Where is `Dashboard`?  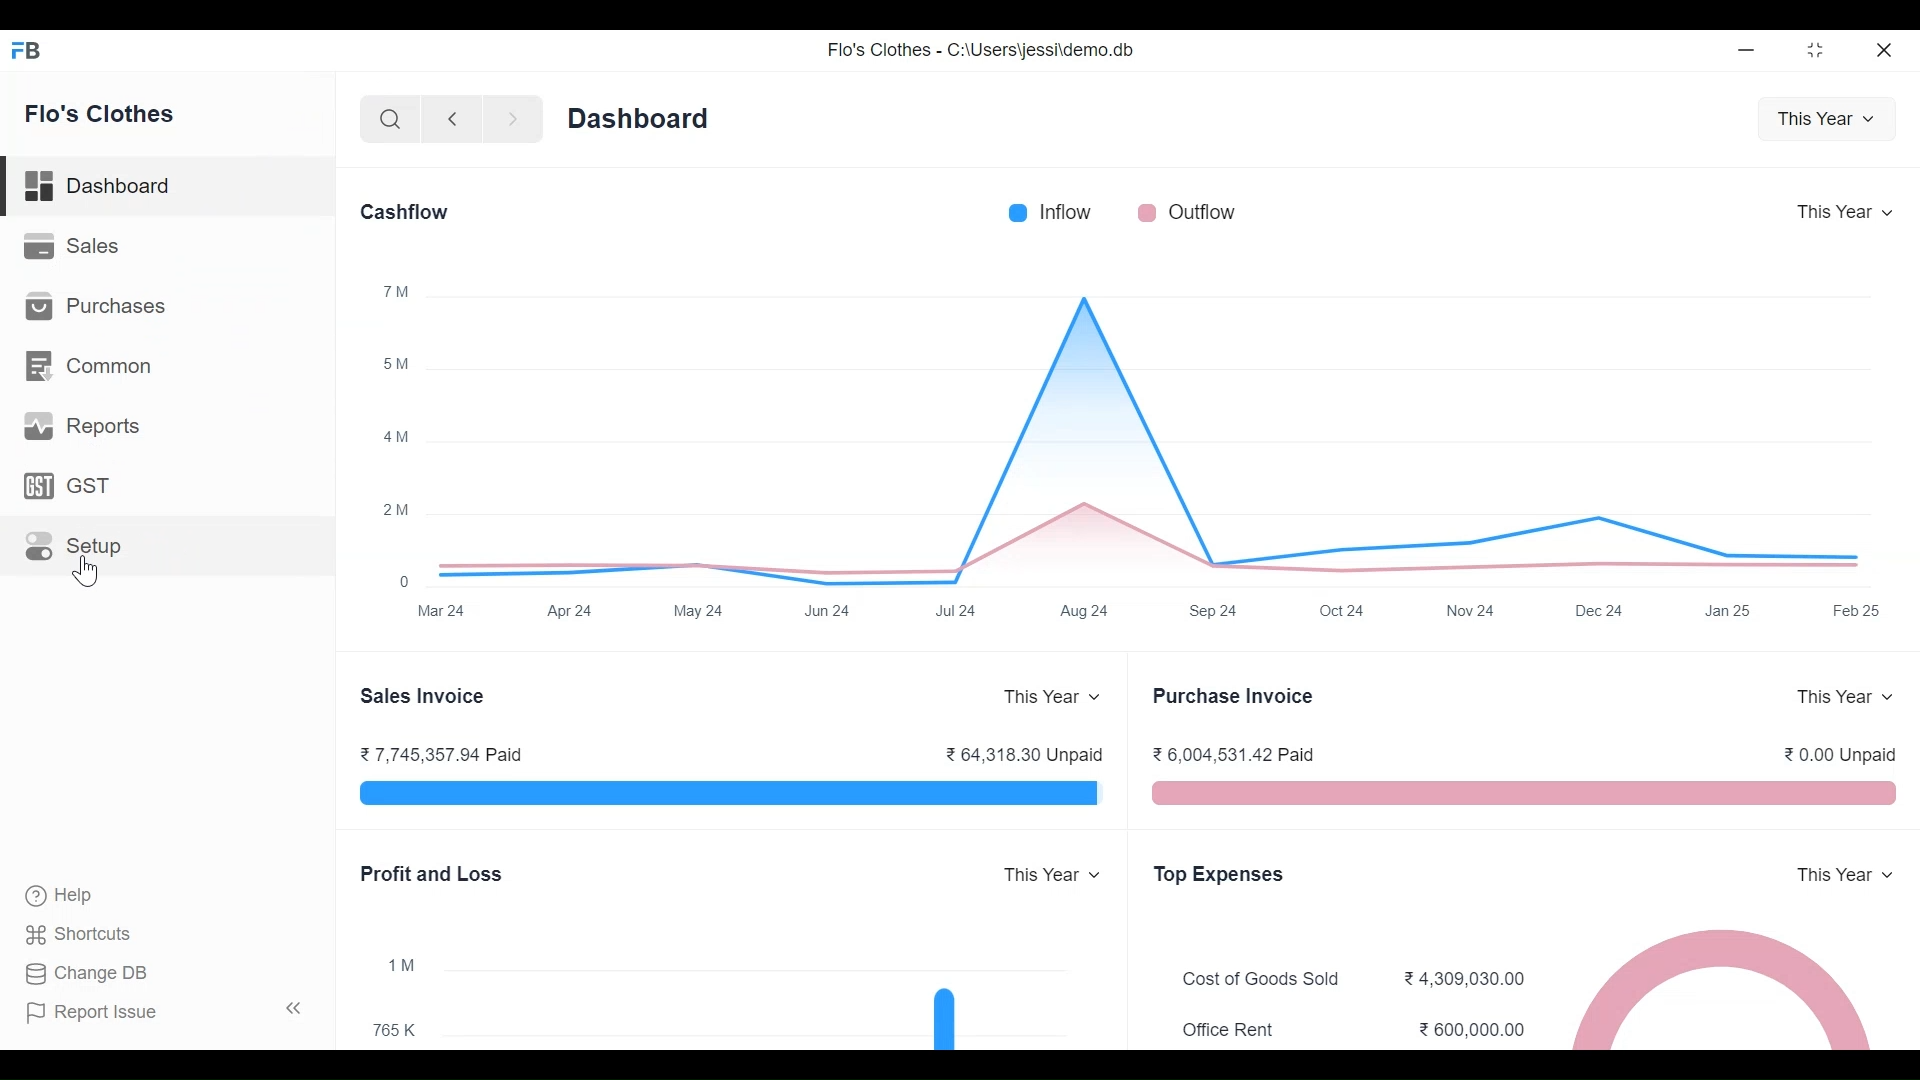
Dashboard is located at coordinates (639, 120).